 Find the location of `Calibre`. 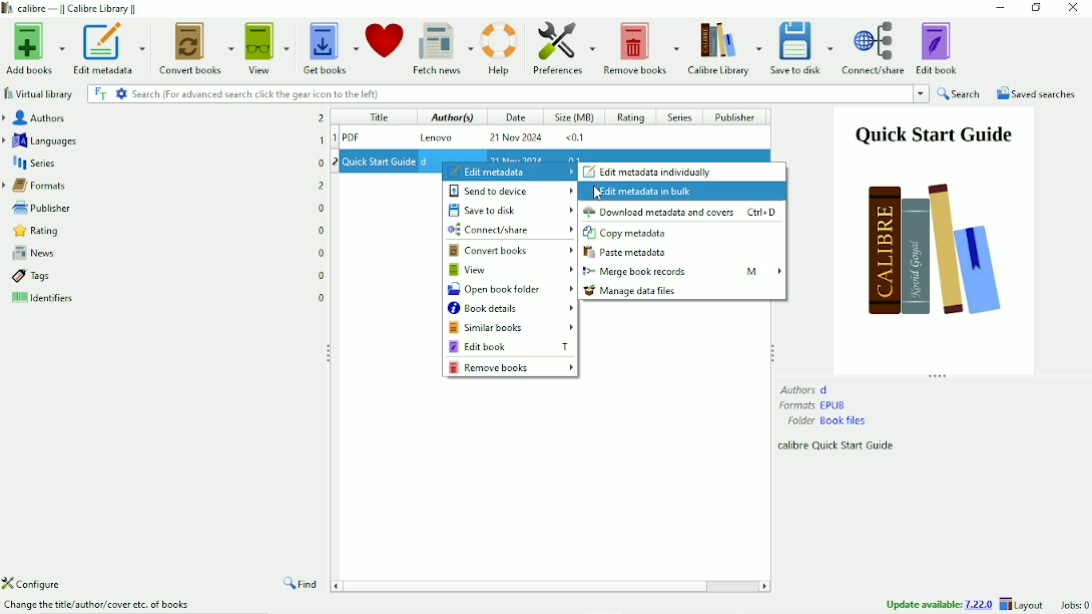

Calibre is located at coordinates (76, 8).